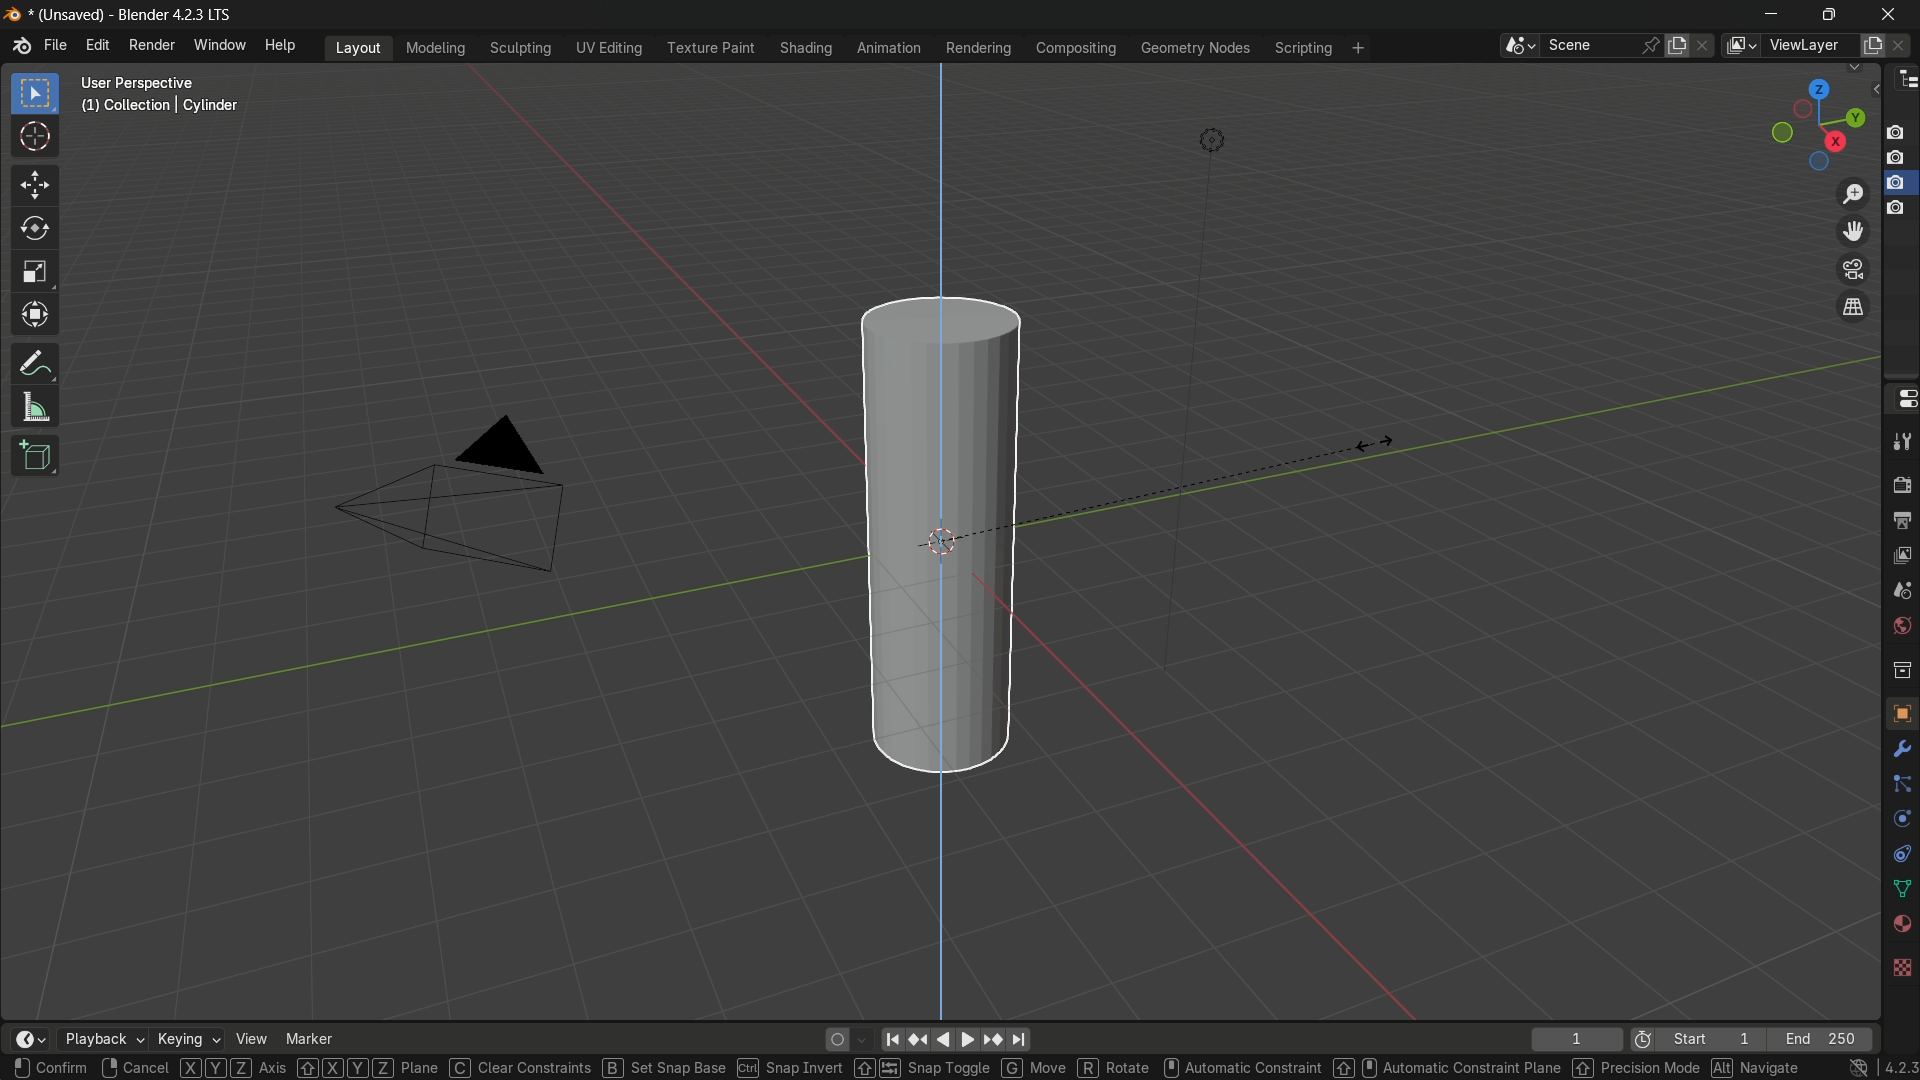 The height and width of the screenshot is (1080, 1920). I want to click on scaling has been done in the z direction, so click(932, 523).